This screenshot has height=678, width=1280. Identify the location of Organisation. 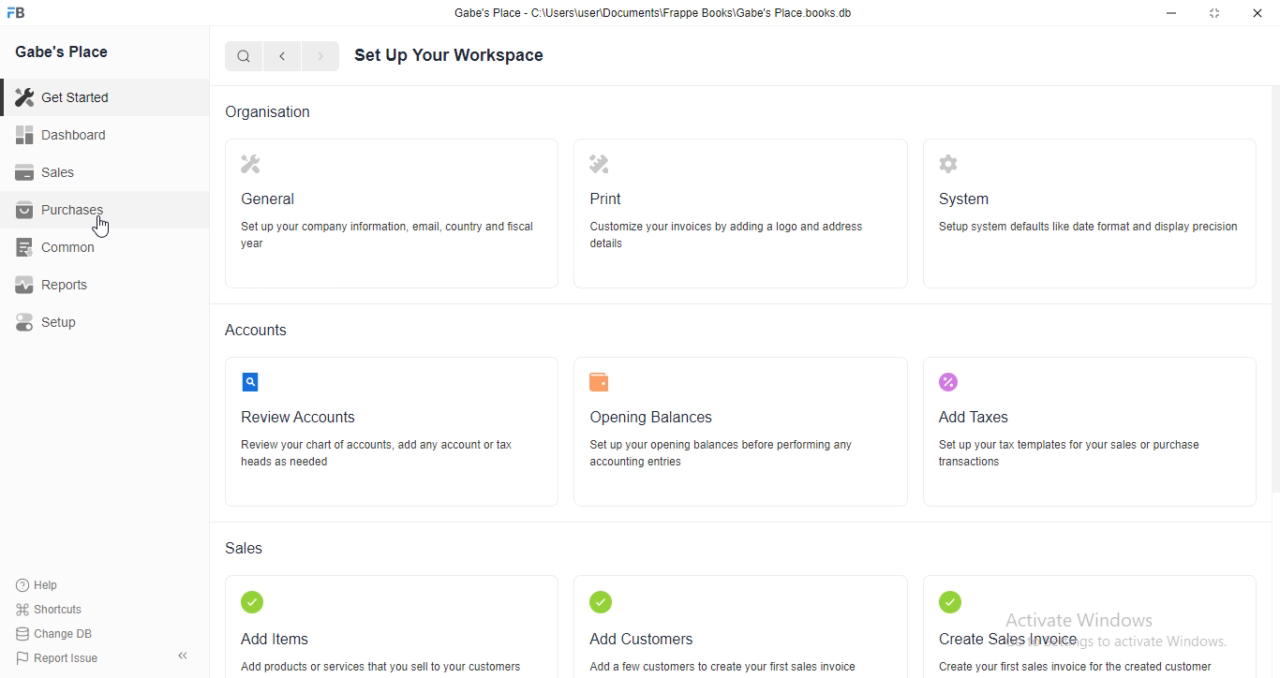
(267, 111).